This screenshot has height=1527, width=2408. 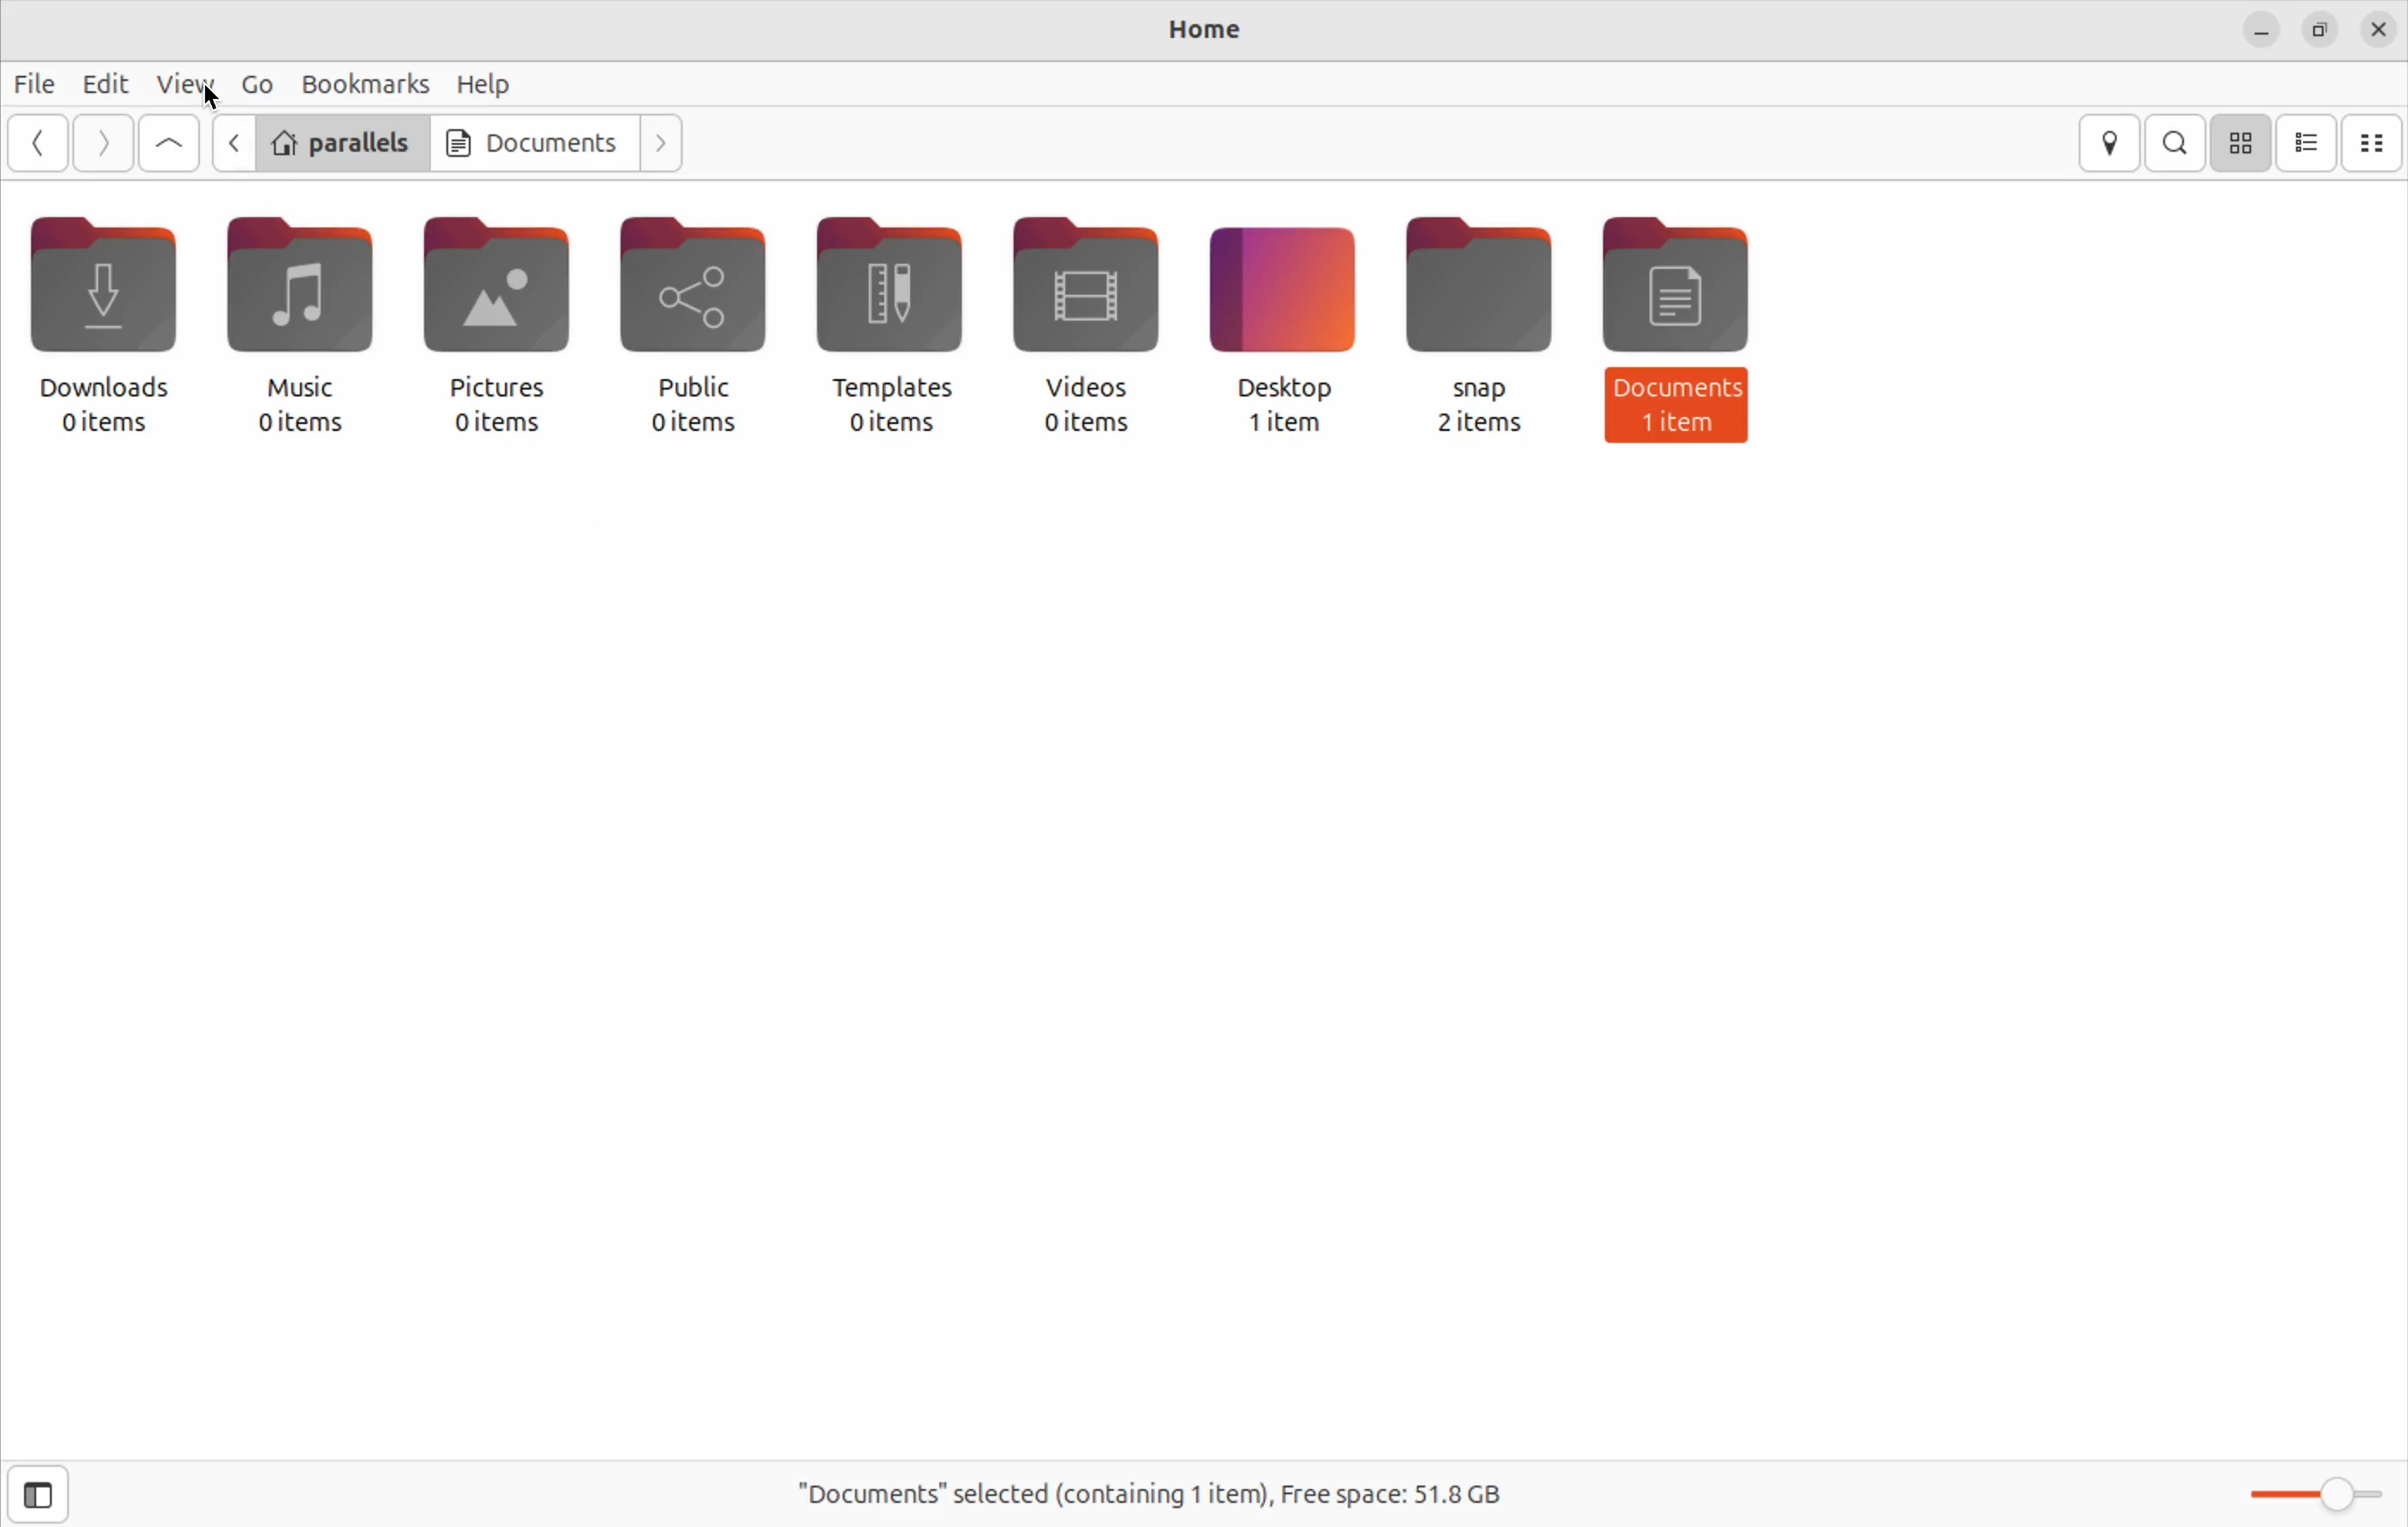 I want to click on compact view, so click(x=2378, y=140).